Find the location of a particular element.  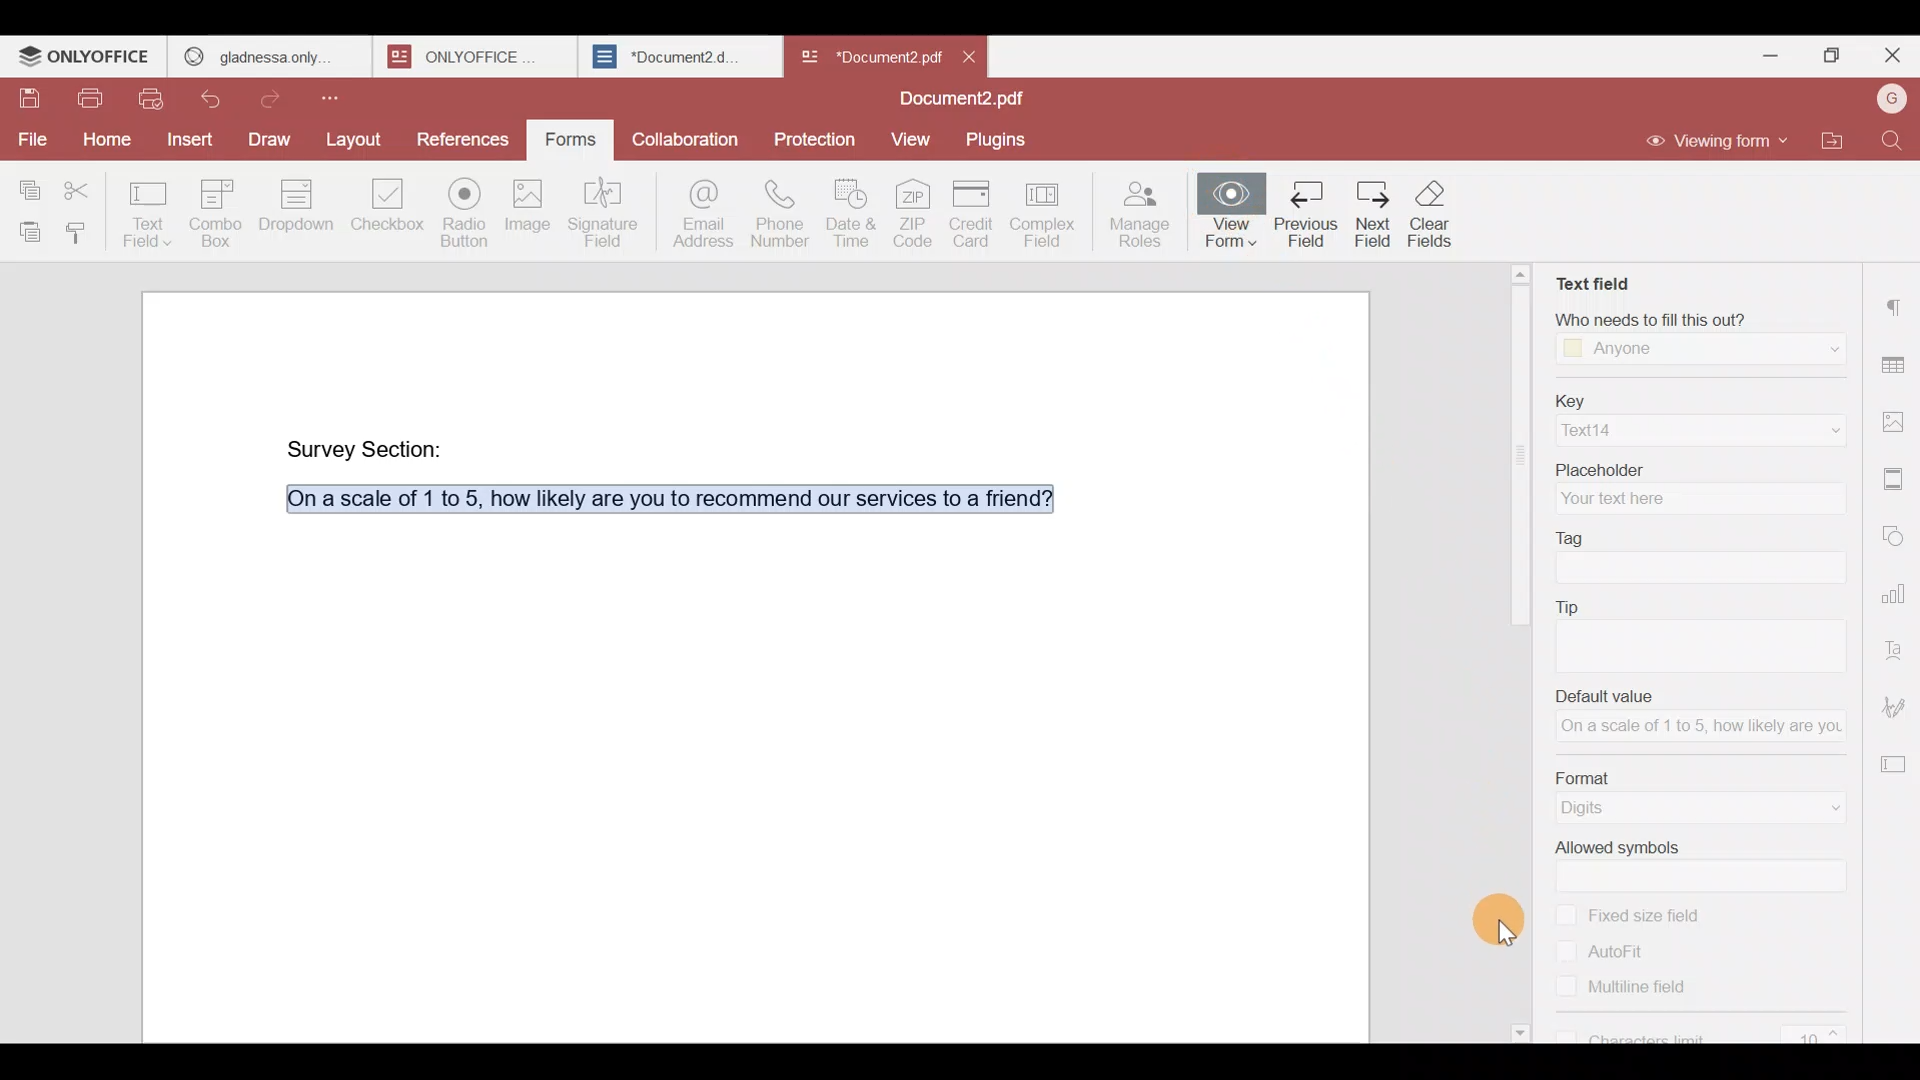

text is located at coordinates (1705, 643).